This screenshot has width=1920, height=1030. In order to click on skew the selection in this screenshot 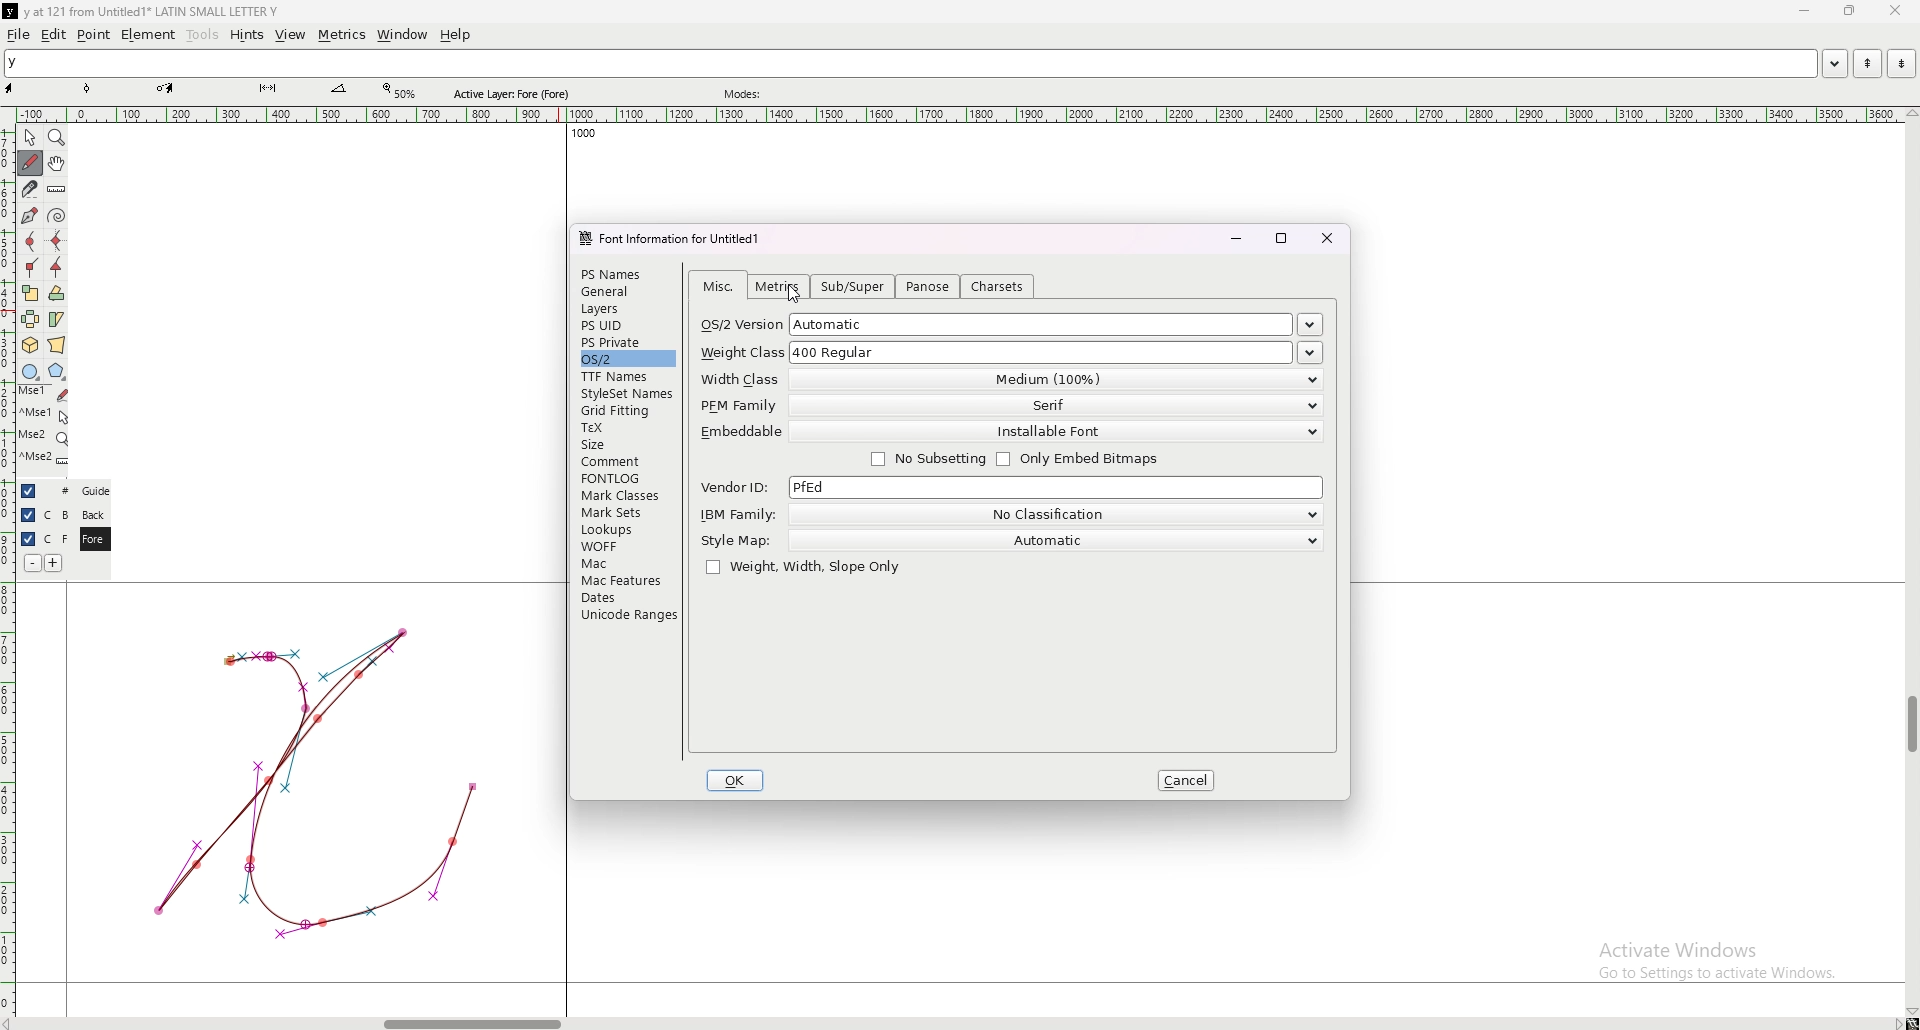, I will do `click(56, 318)`.